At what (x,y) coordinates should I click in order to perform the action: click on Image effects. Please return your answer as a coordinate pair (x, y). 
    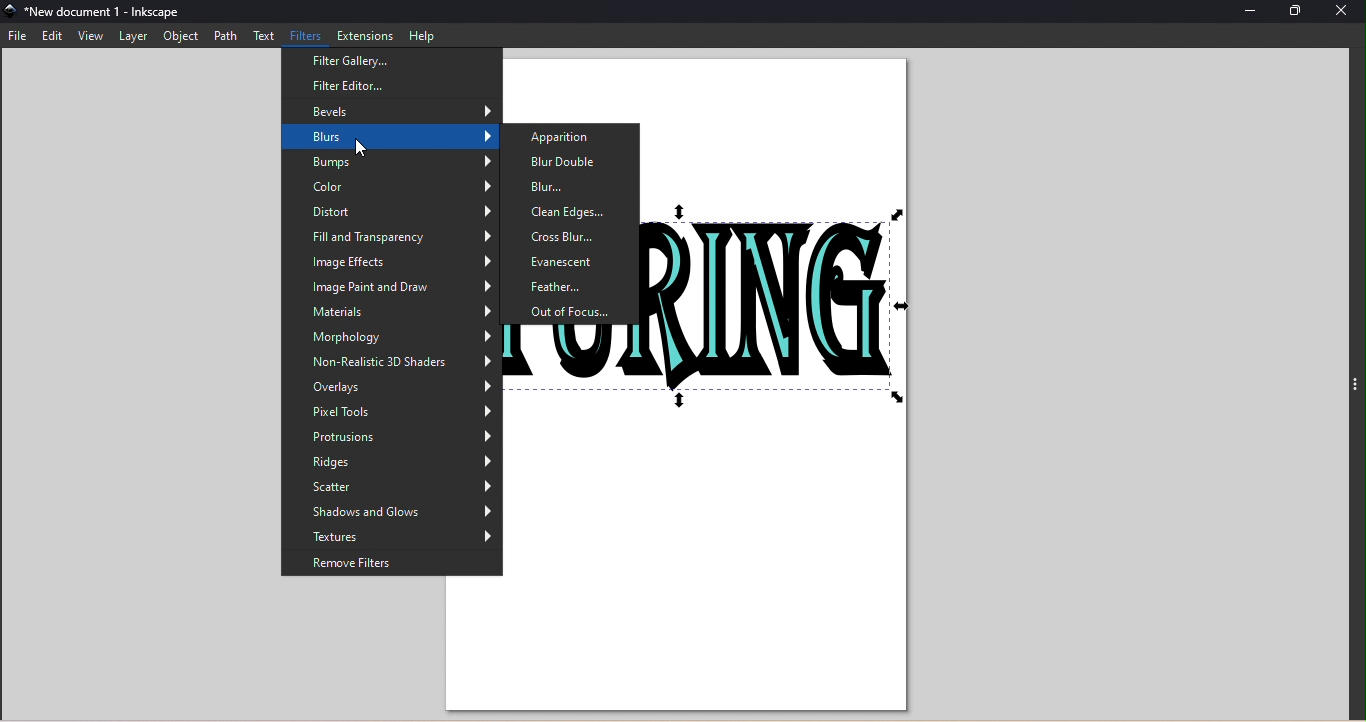
    Looking at the image, I should click on (396, 262).